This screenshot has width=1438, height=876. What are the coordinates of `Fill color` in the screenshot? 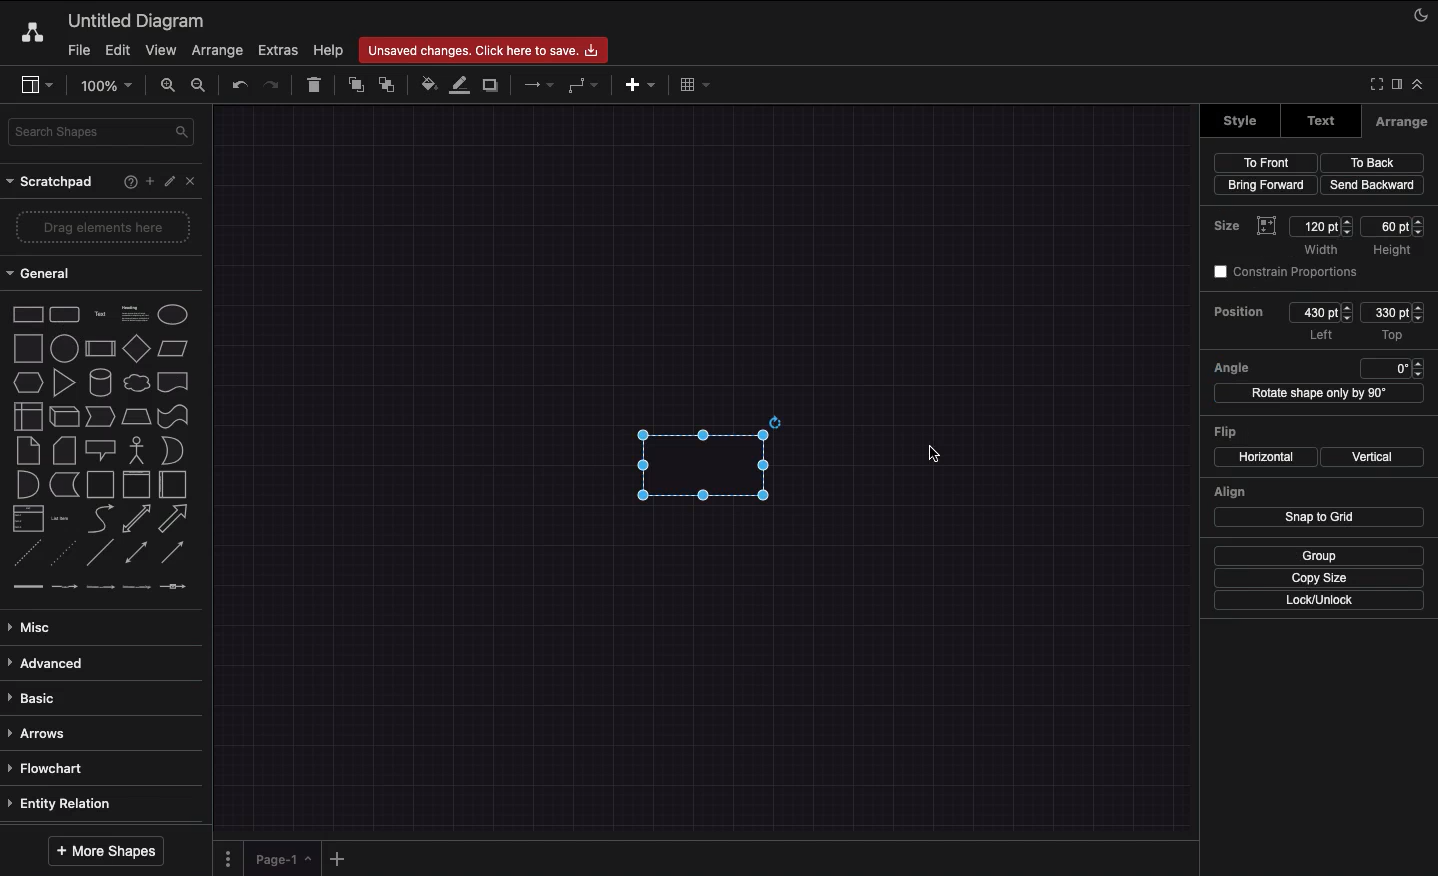 It's located at (425, 88).